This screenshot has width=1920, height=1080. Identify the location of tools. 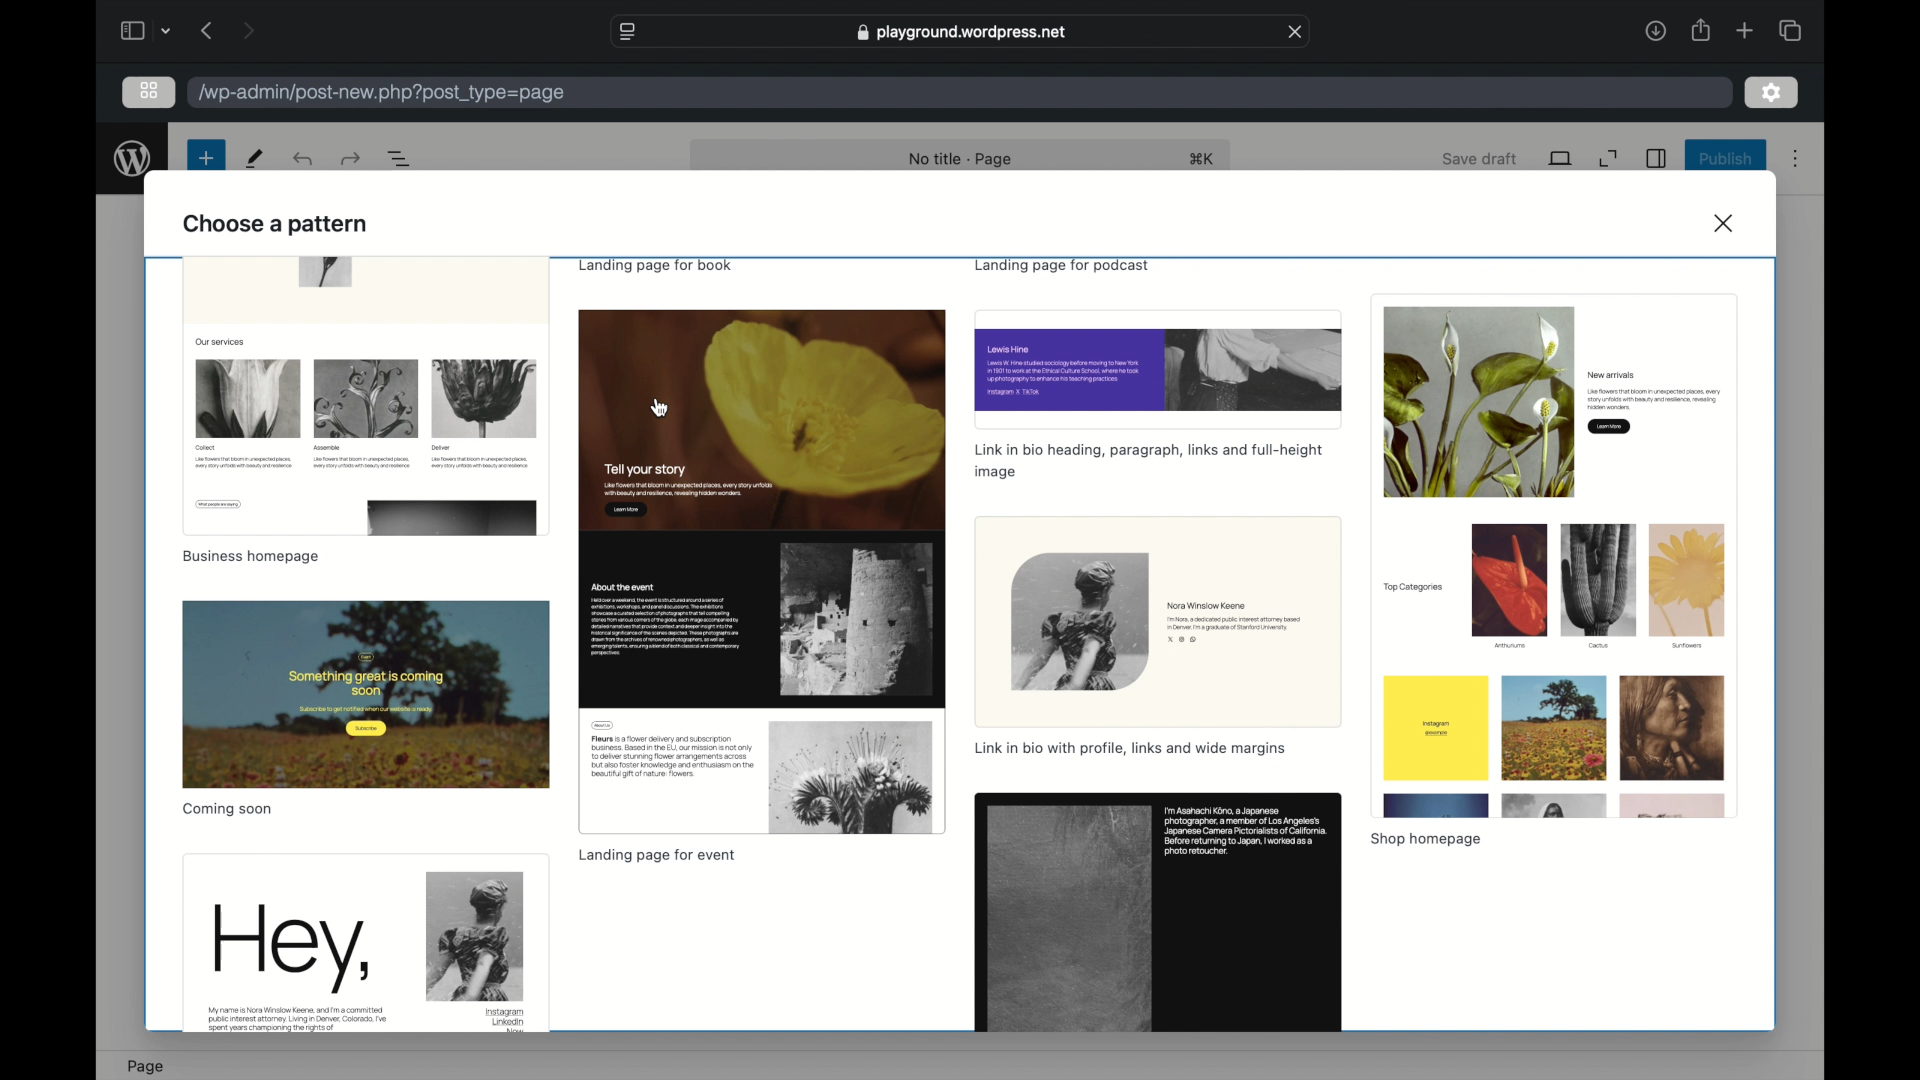
(256, 159).